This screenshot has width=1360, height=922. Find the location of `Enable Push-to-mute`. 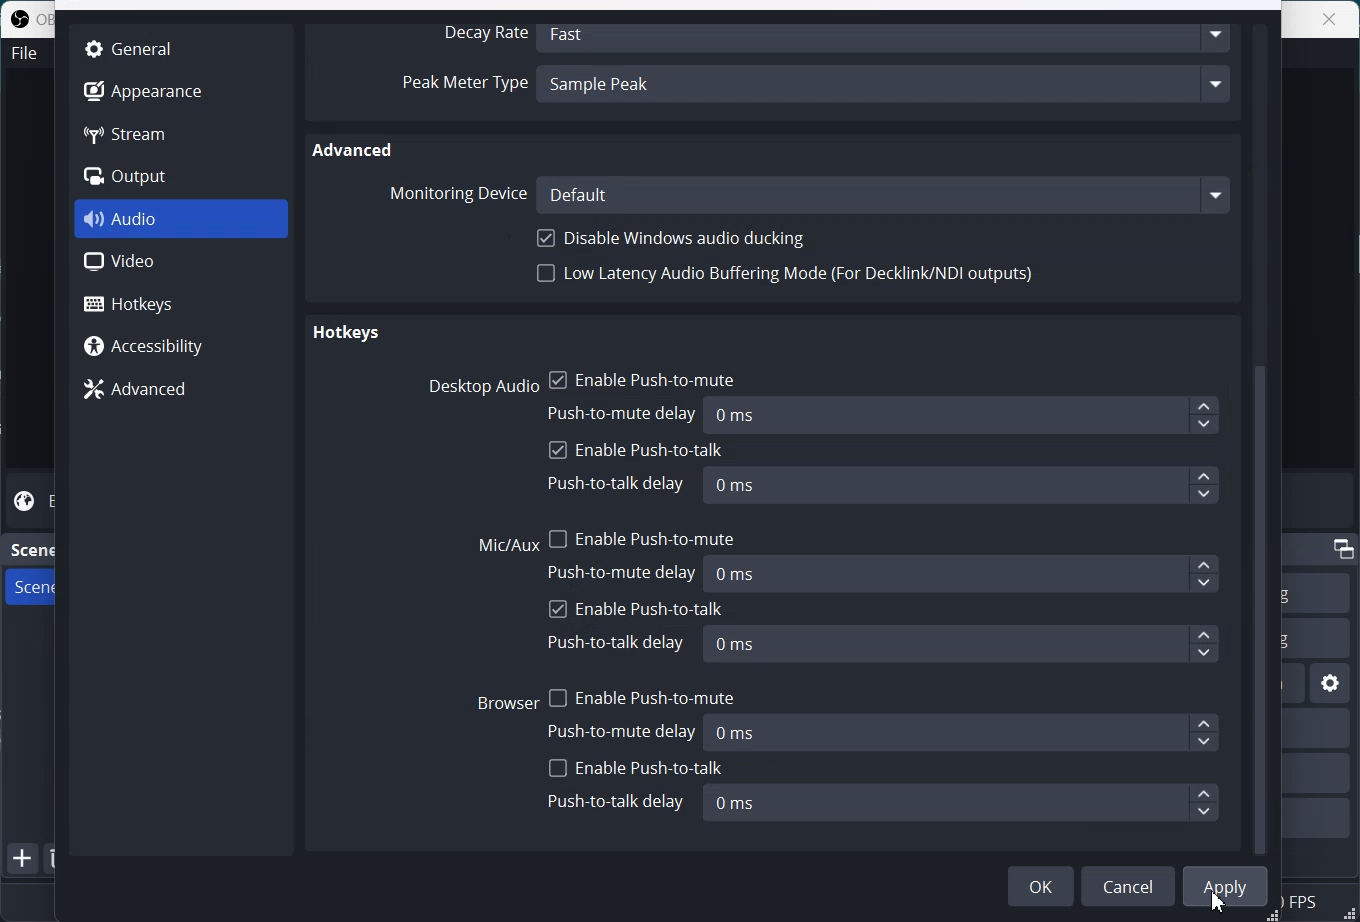

Enable Push-to-mute is located at coordinates (643, 535).